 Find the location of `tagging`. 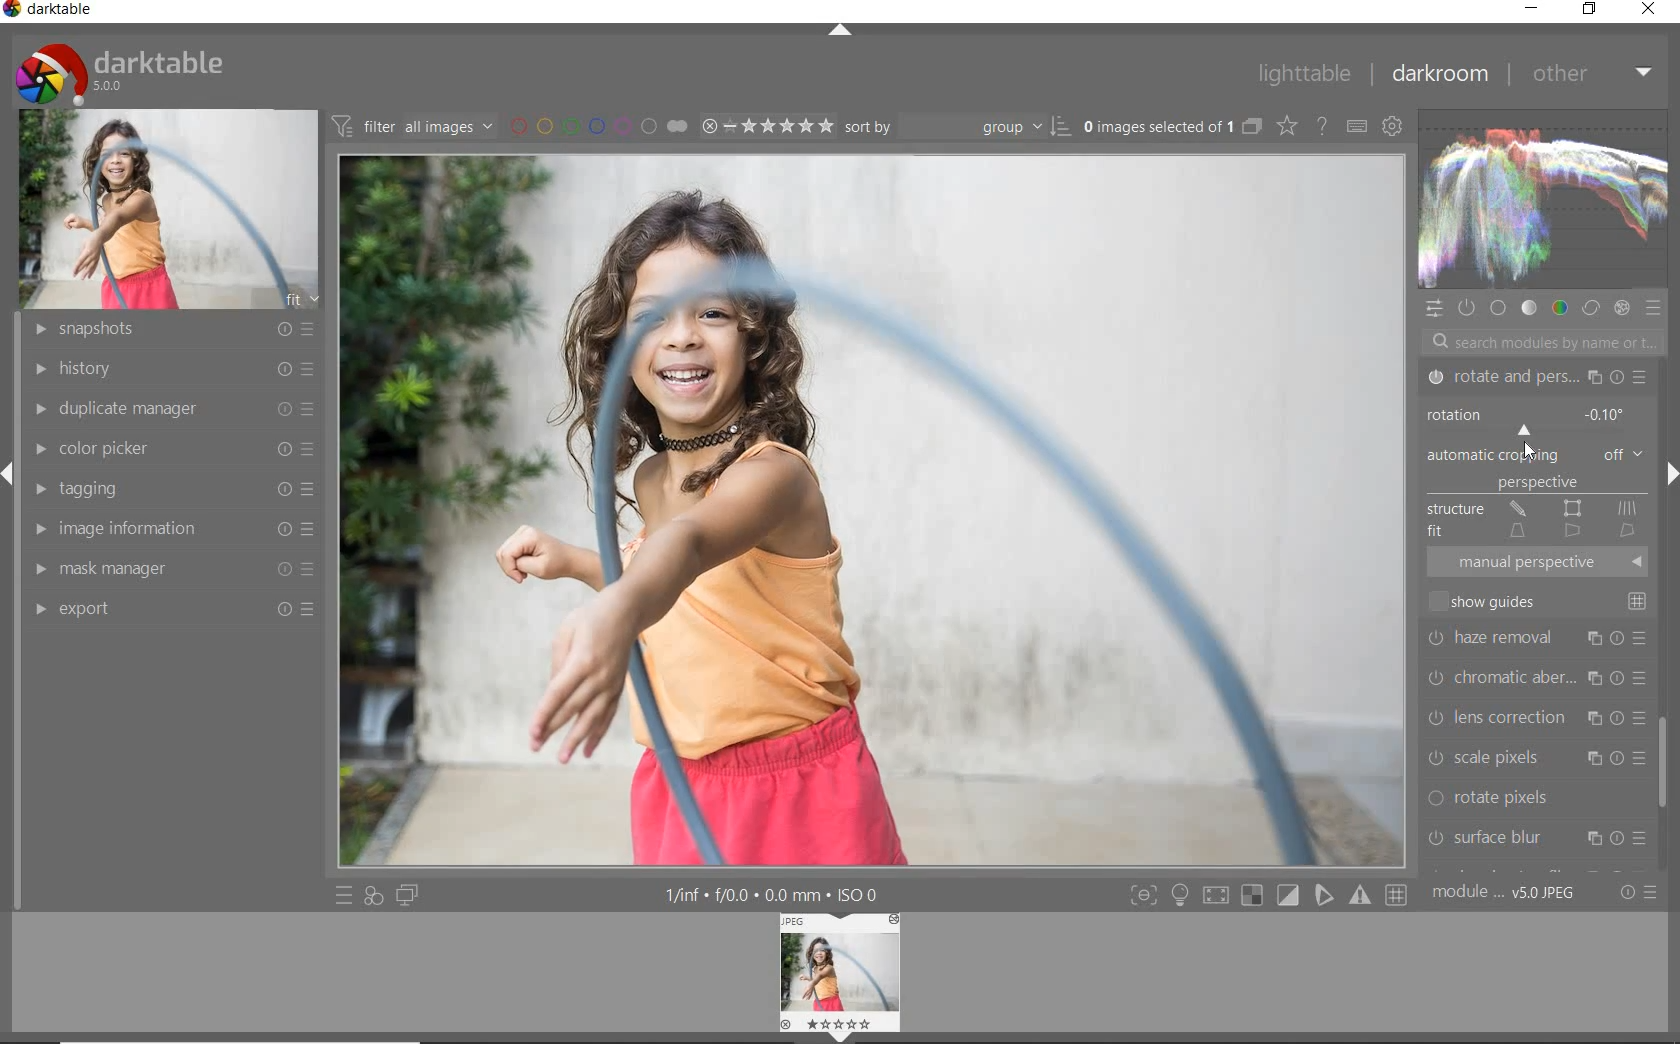

tagging is located at coordinates (173, 488).